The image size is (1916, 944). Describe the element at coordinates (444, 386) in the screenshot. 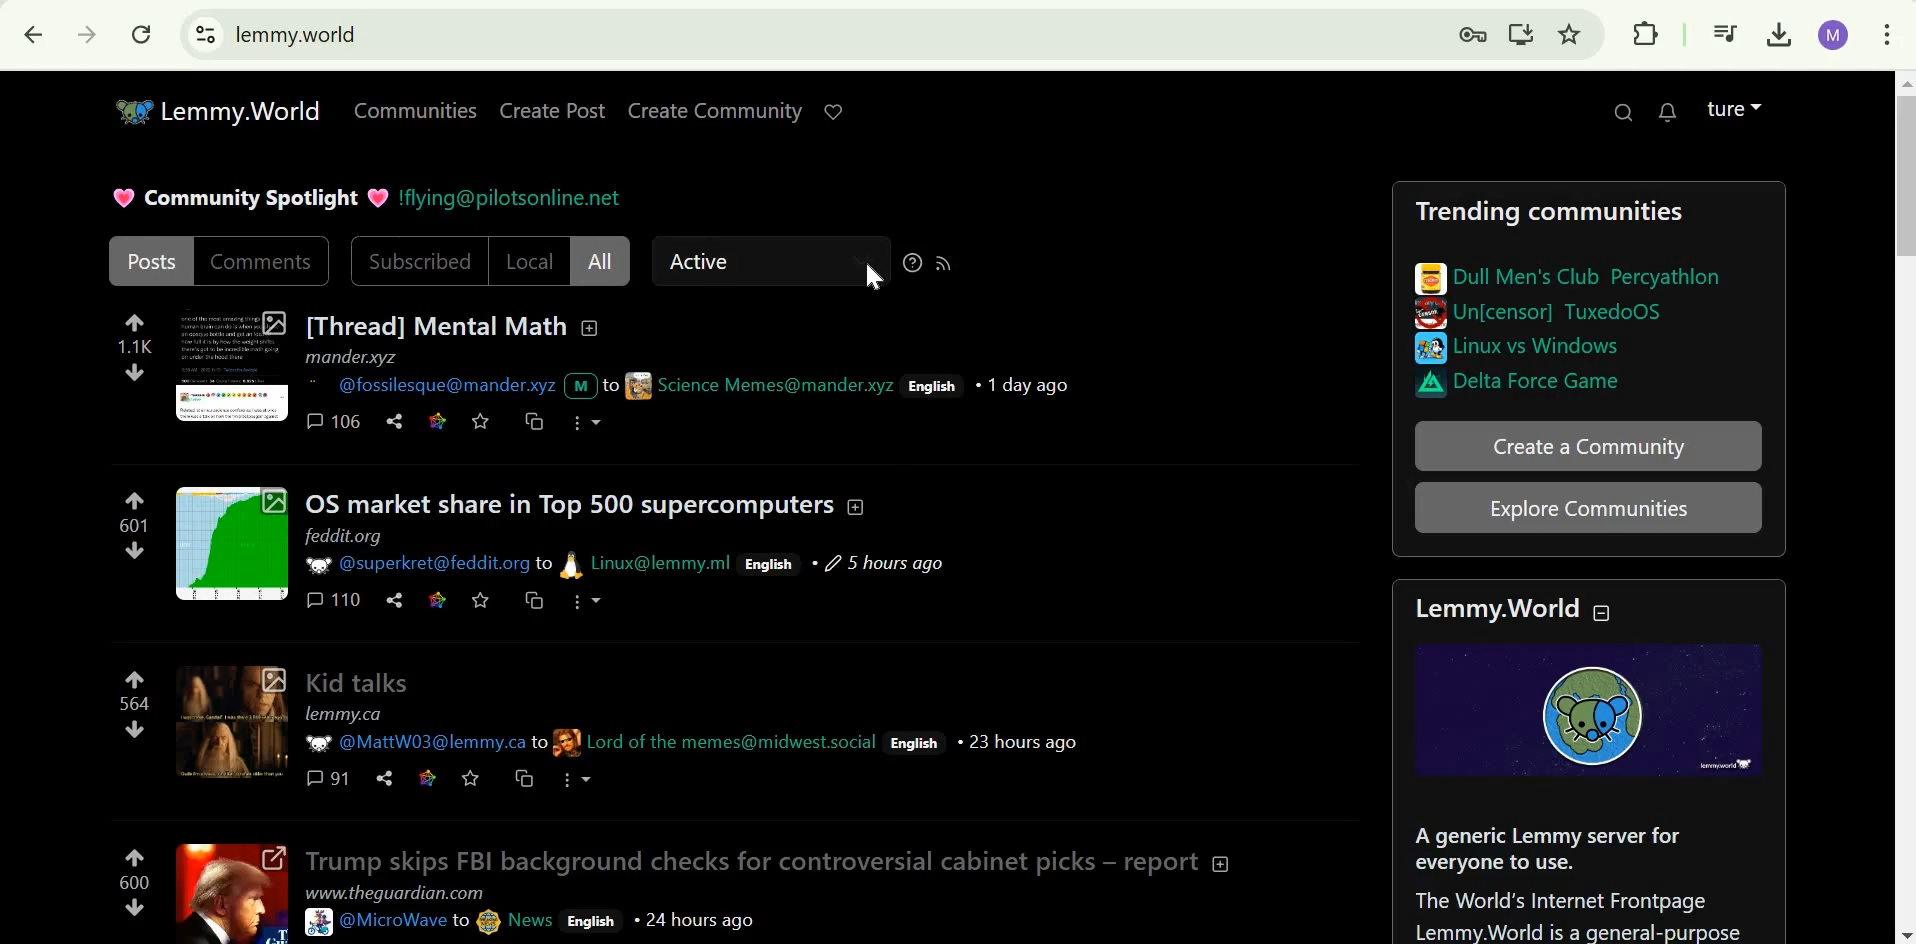

I see `@fossilesque@mander.xyz` at that location.